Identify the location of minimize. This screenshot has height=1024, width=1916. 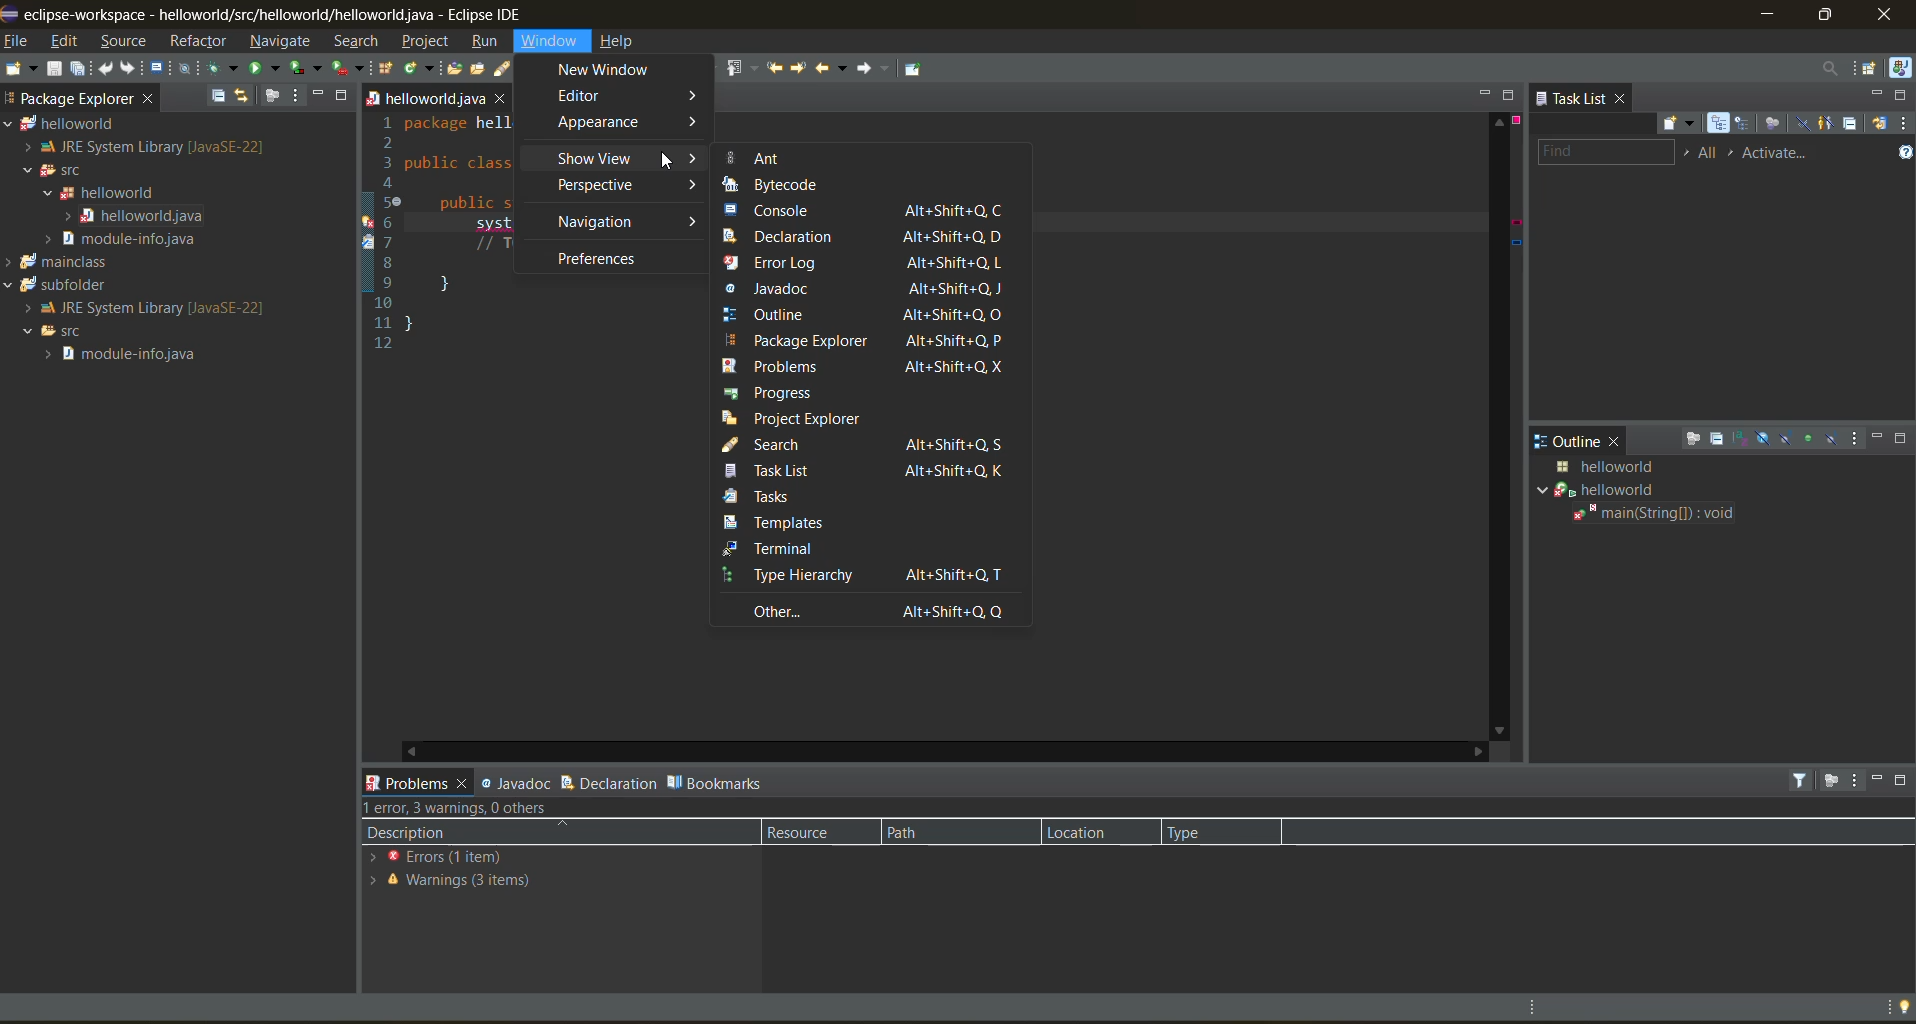
(1877, 93).